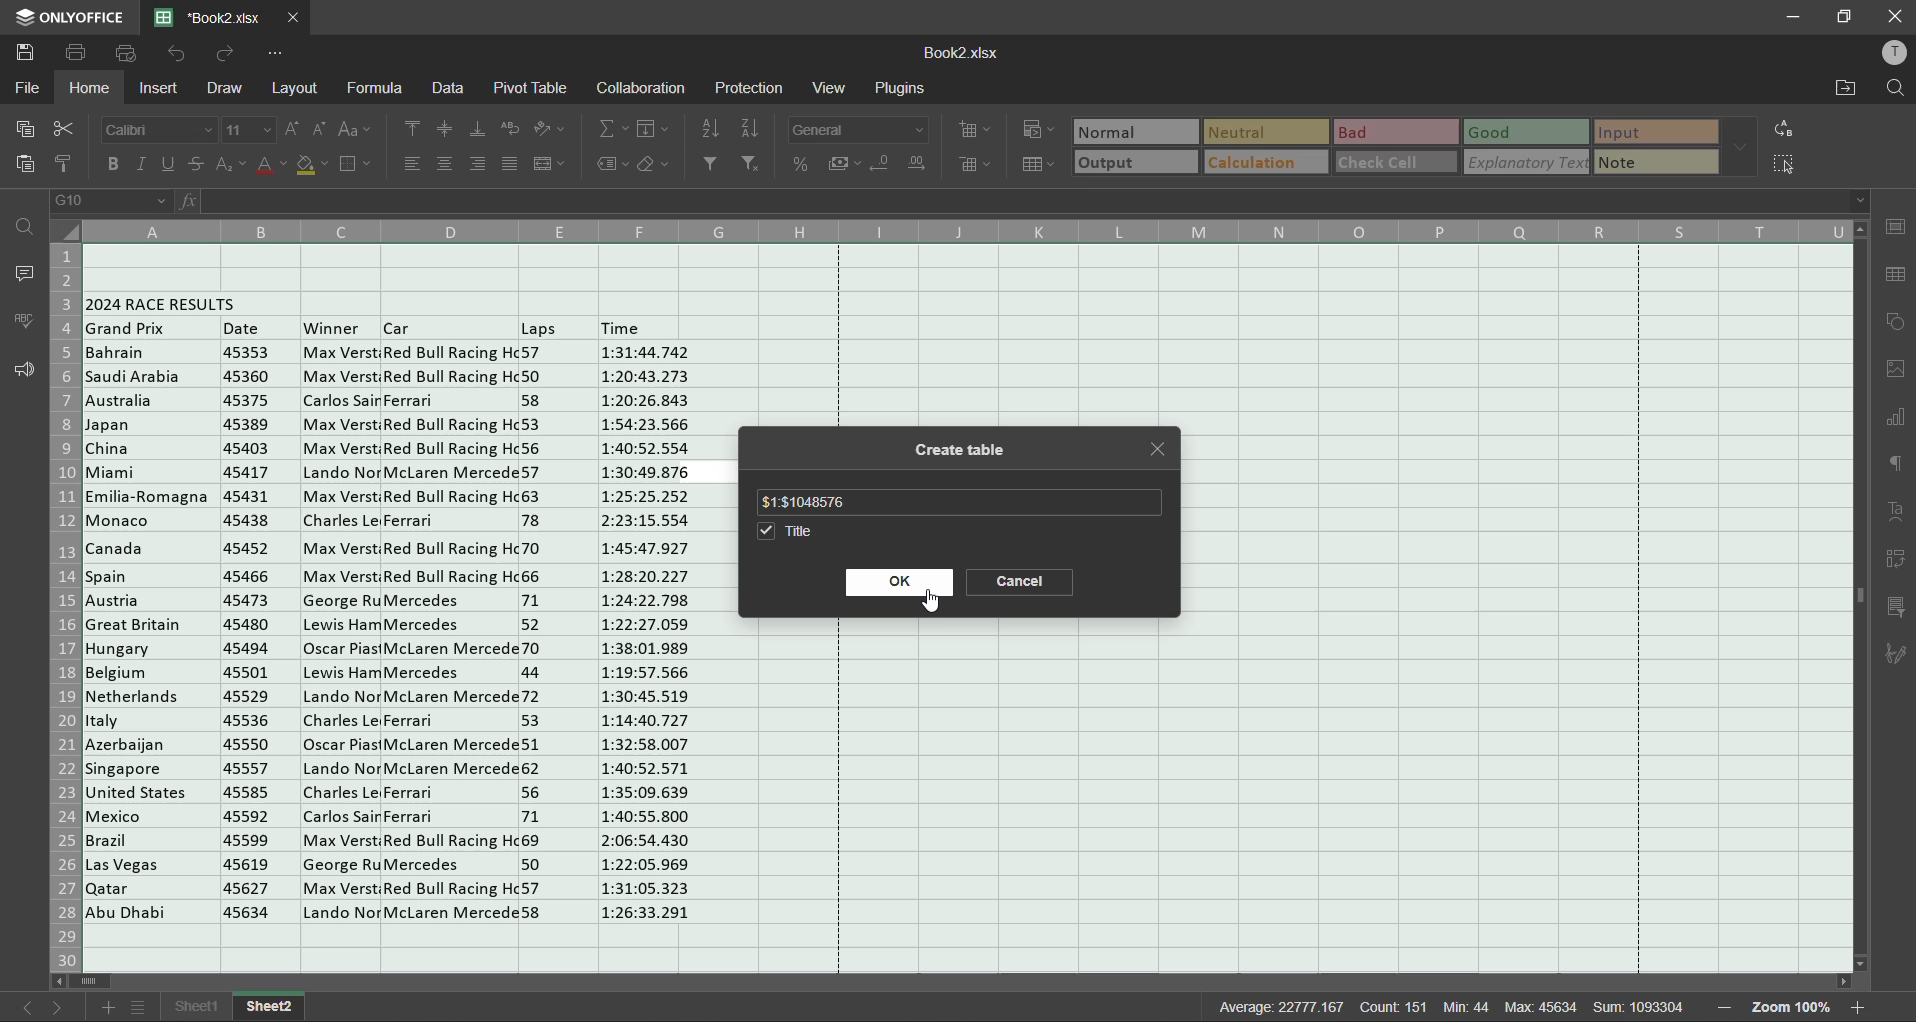  Describe the element at coordinates (1727, 1004) in the screenshot. I see `zoom out` at that location.